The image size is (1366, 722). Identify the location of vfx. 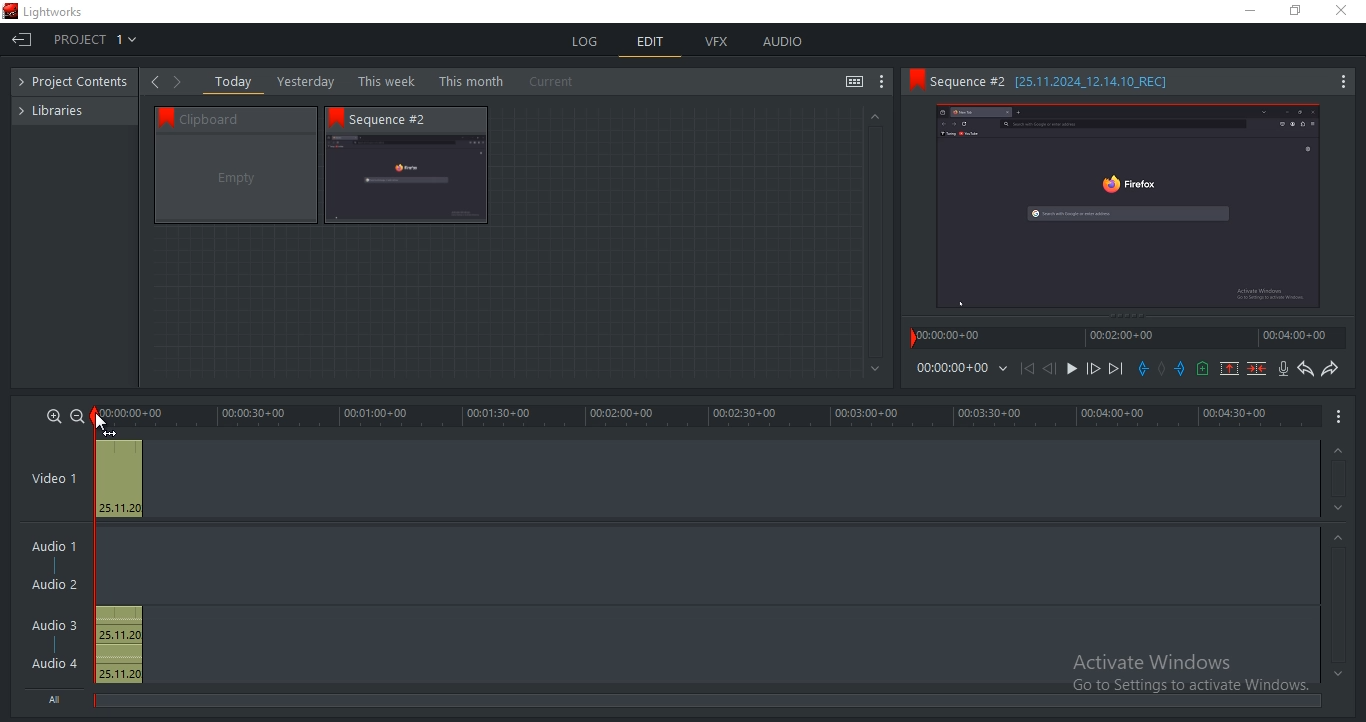
(716, 42).